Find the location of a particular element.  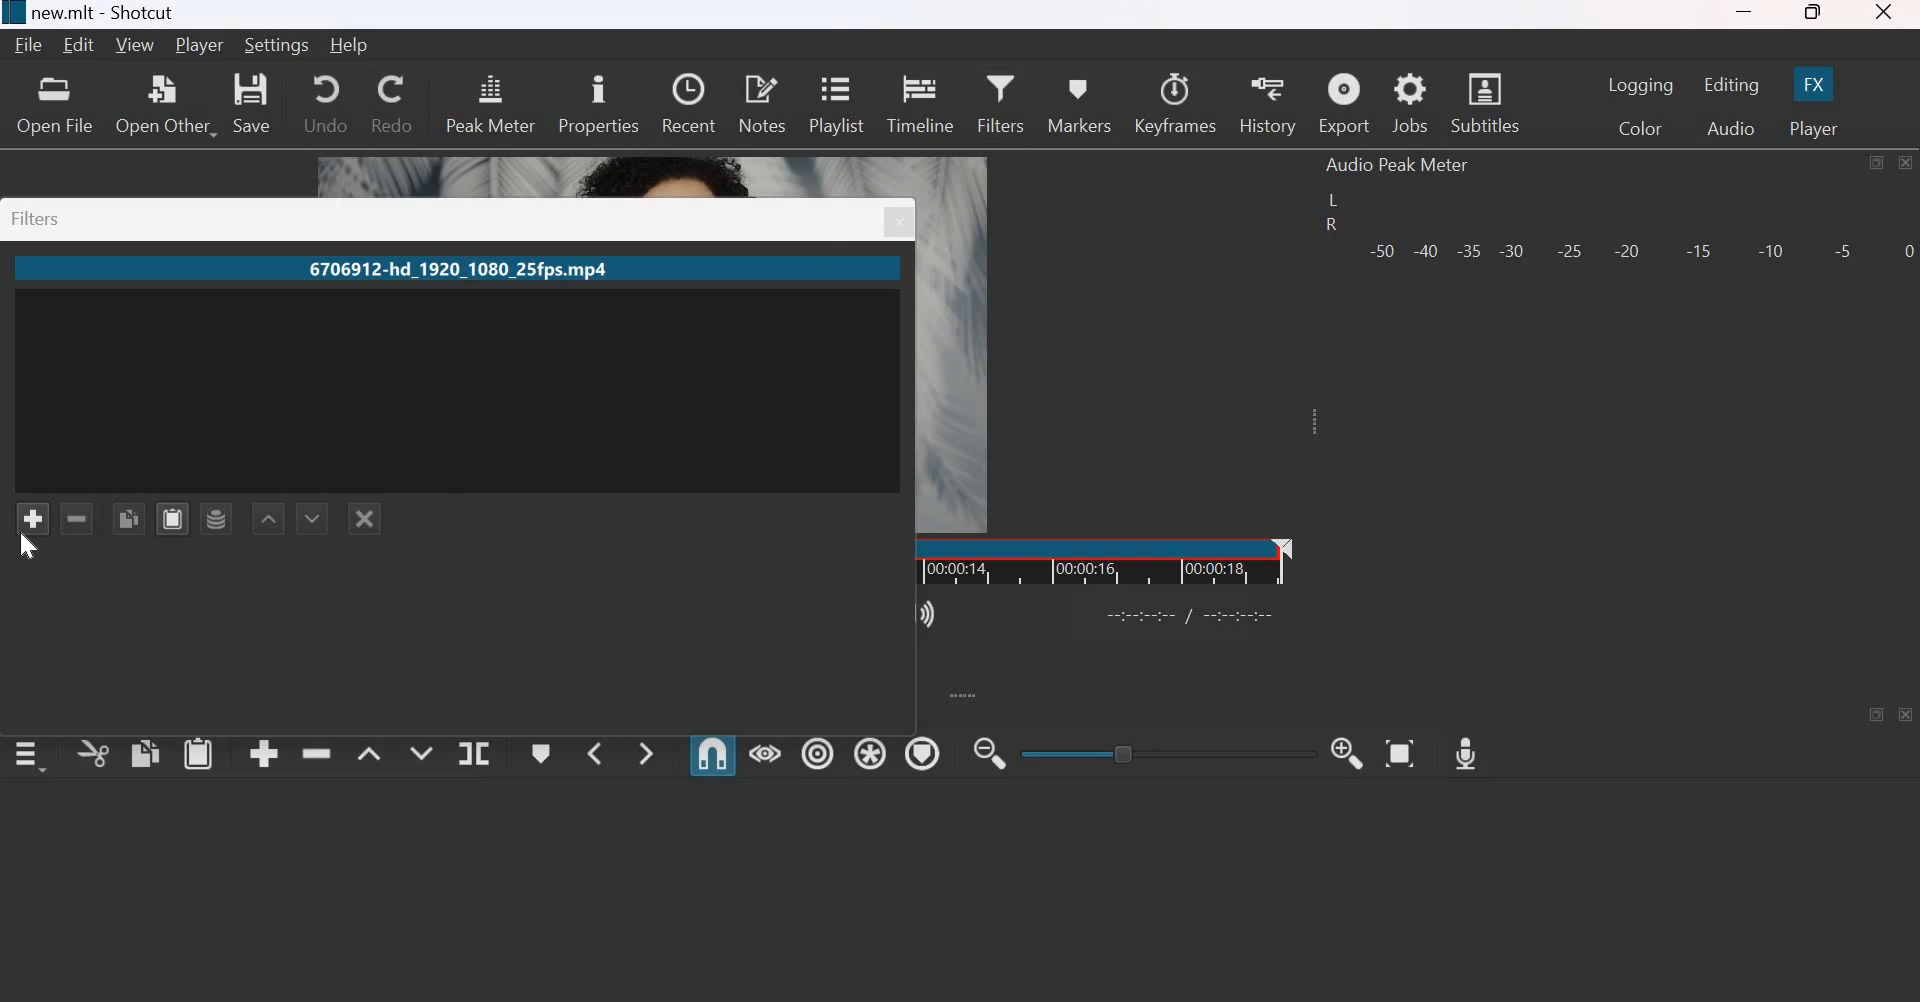

maximize is located at coordinates (1879, 714).